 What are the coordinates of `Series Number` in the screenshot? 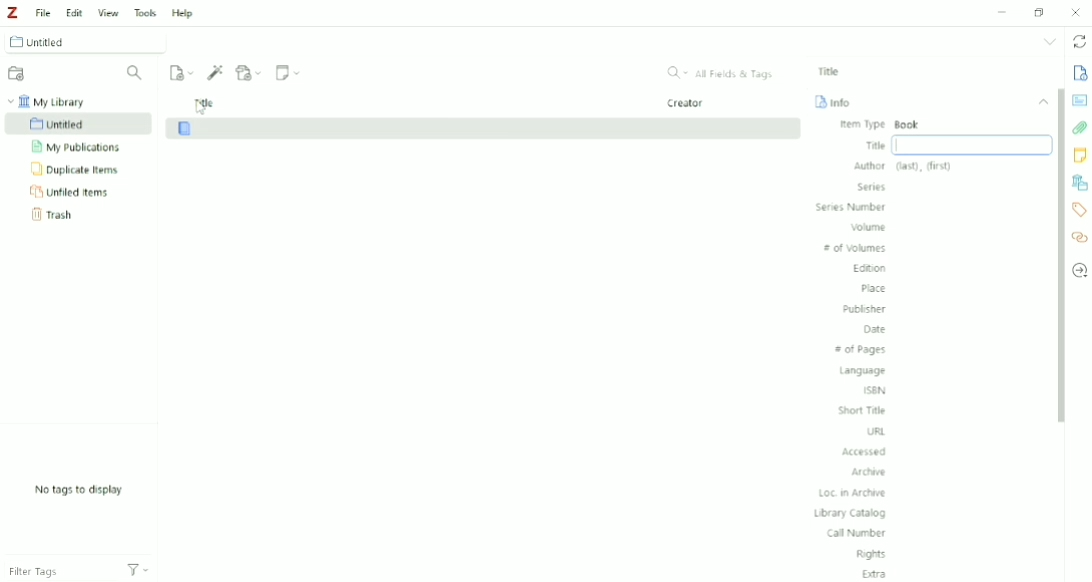 It's located at (852, 207).